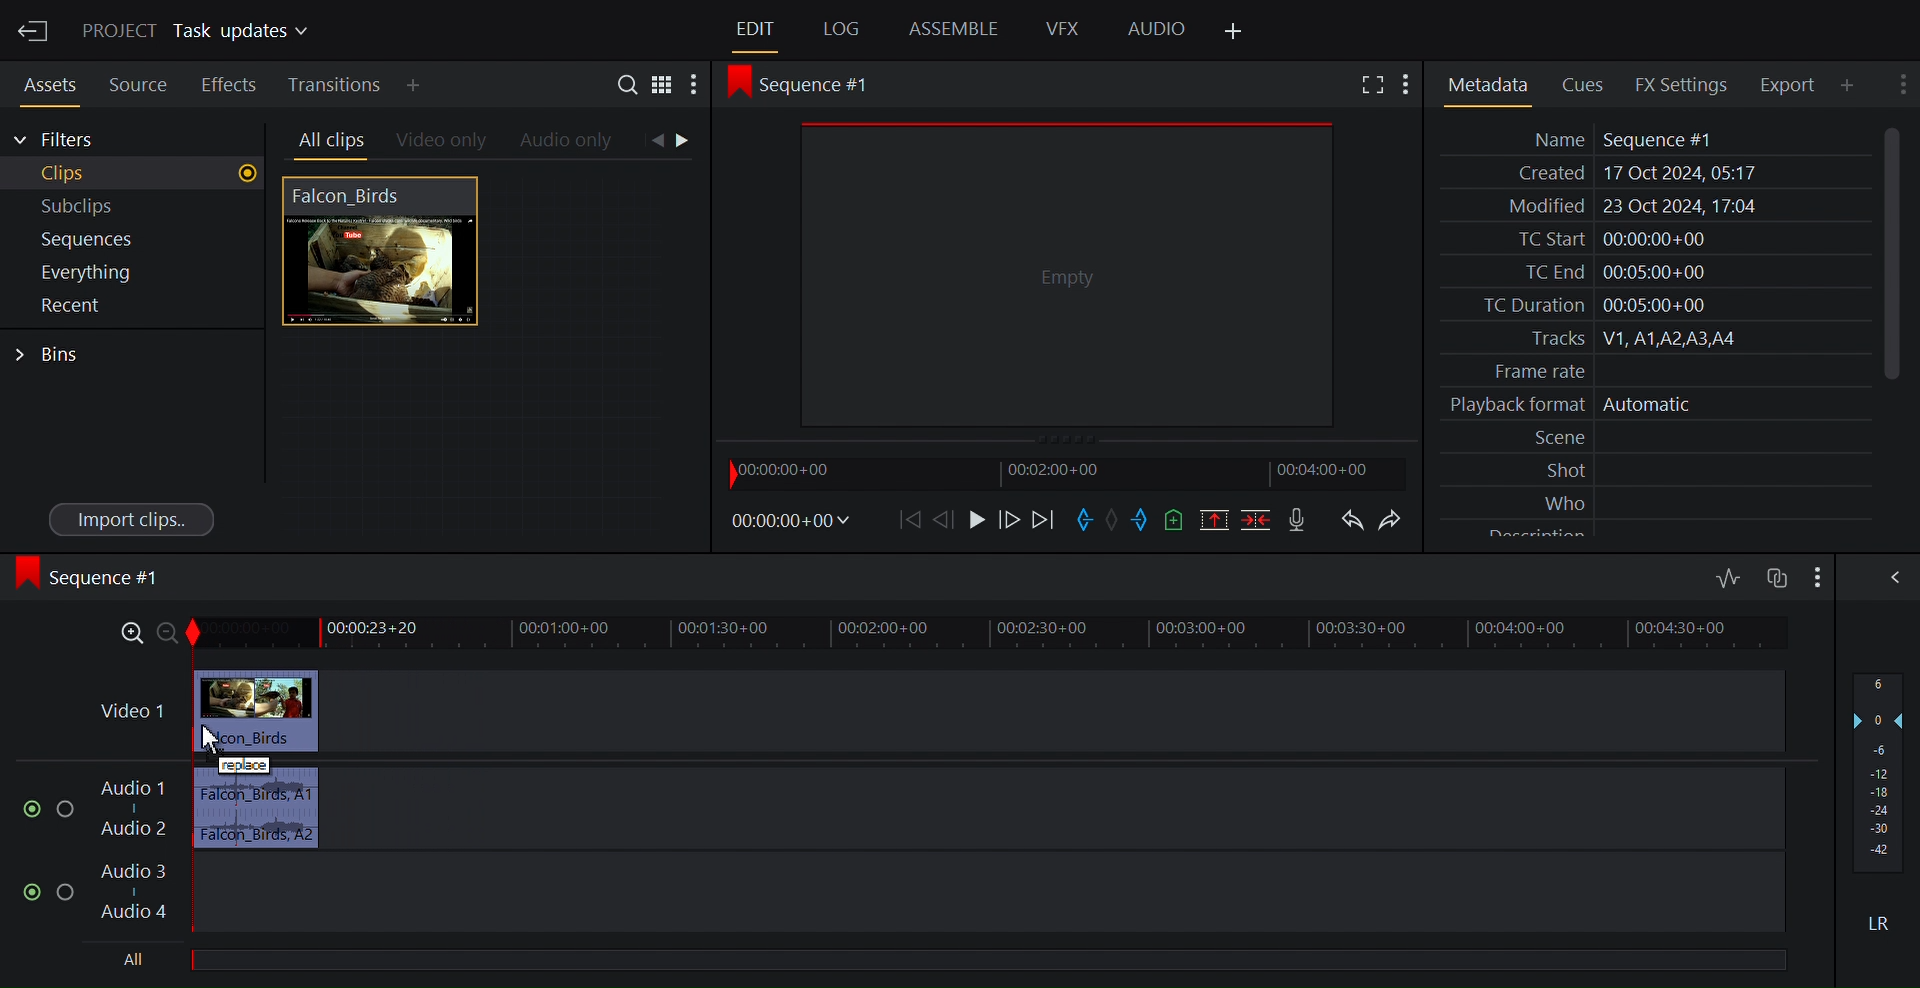  Describe the element at coordinates (1775, 578) in the screenshot. I see `Toggle audio track sync` at that location.